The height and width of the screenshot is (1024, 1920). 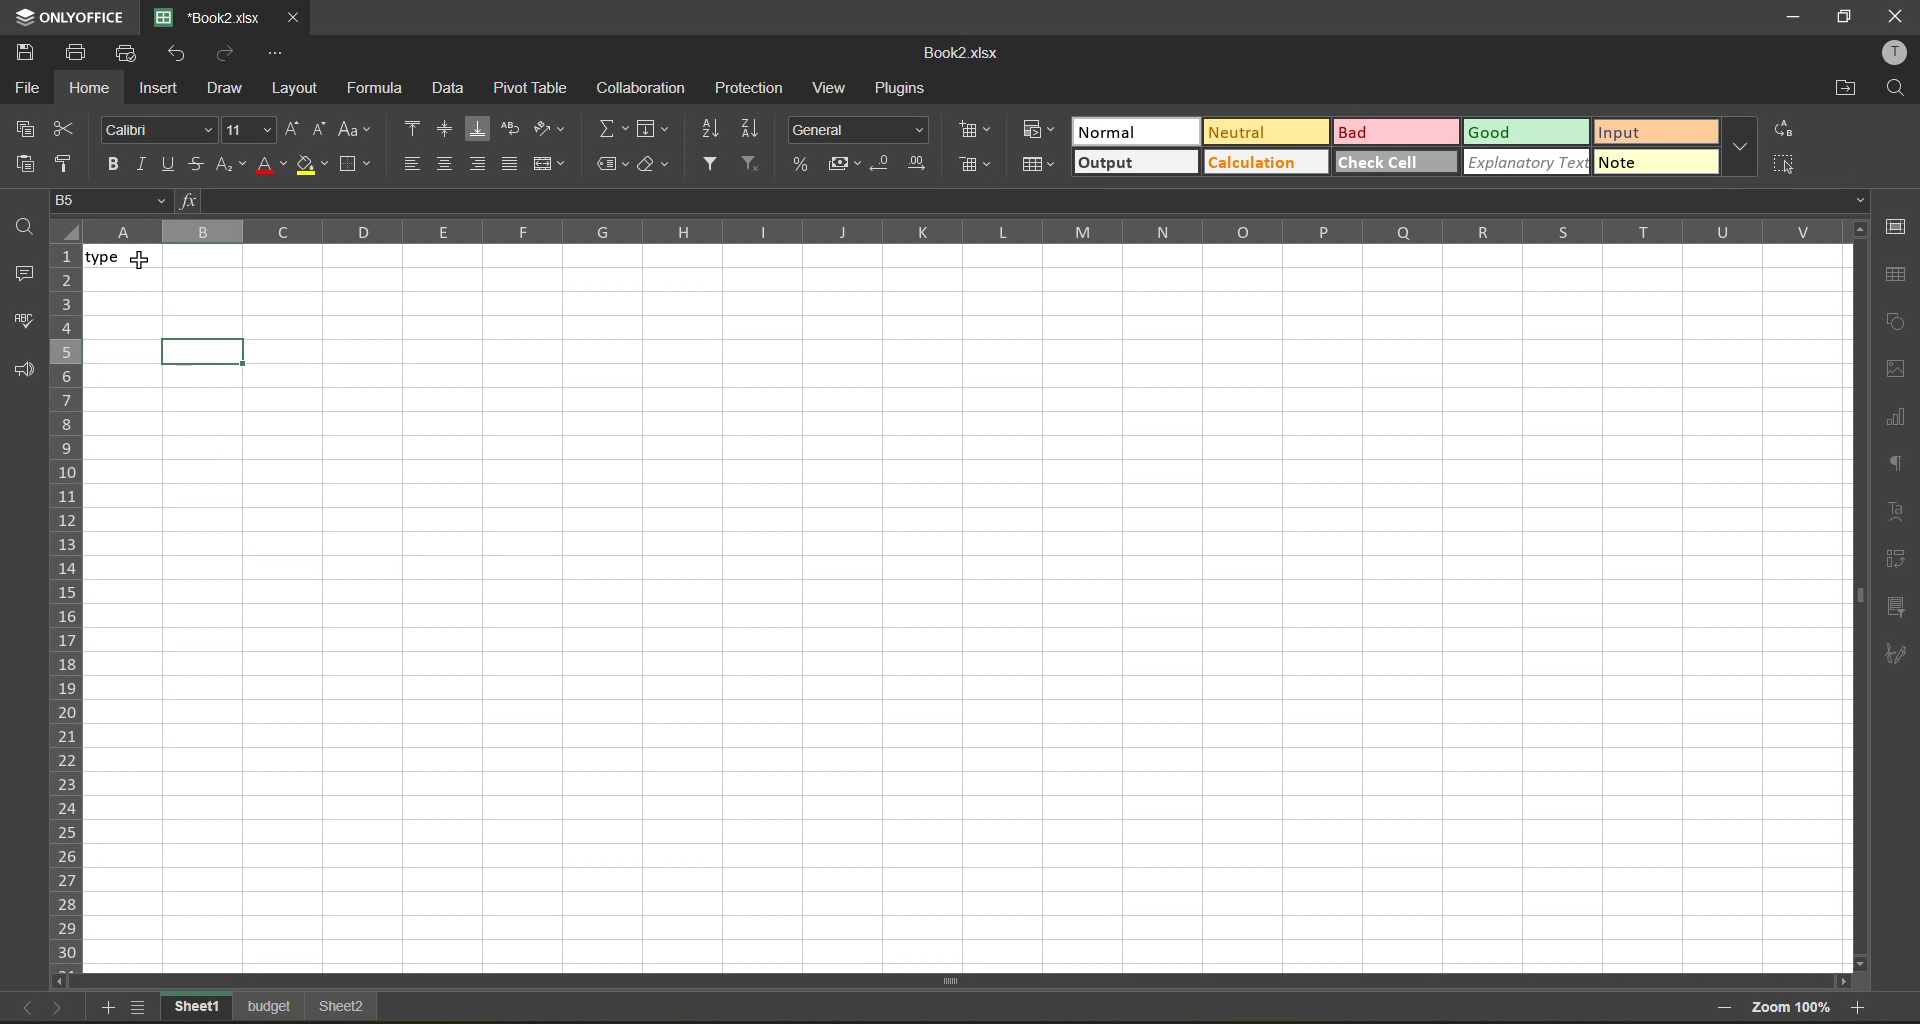 What do you see at coordinates (1840, 981) in the screenshot?
I see `move right` at bounding box center [1840, 981].